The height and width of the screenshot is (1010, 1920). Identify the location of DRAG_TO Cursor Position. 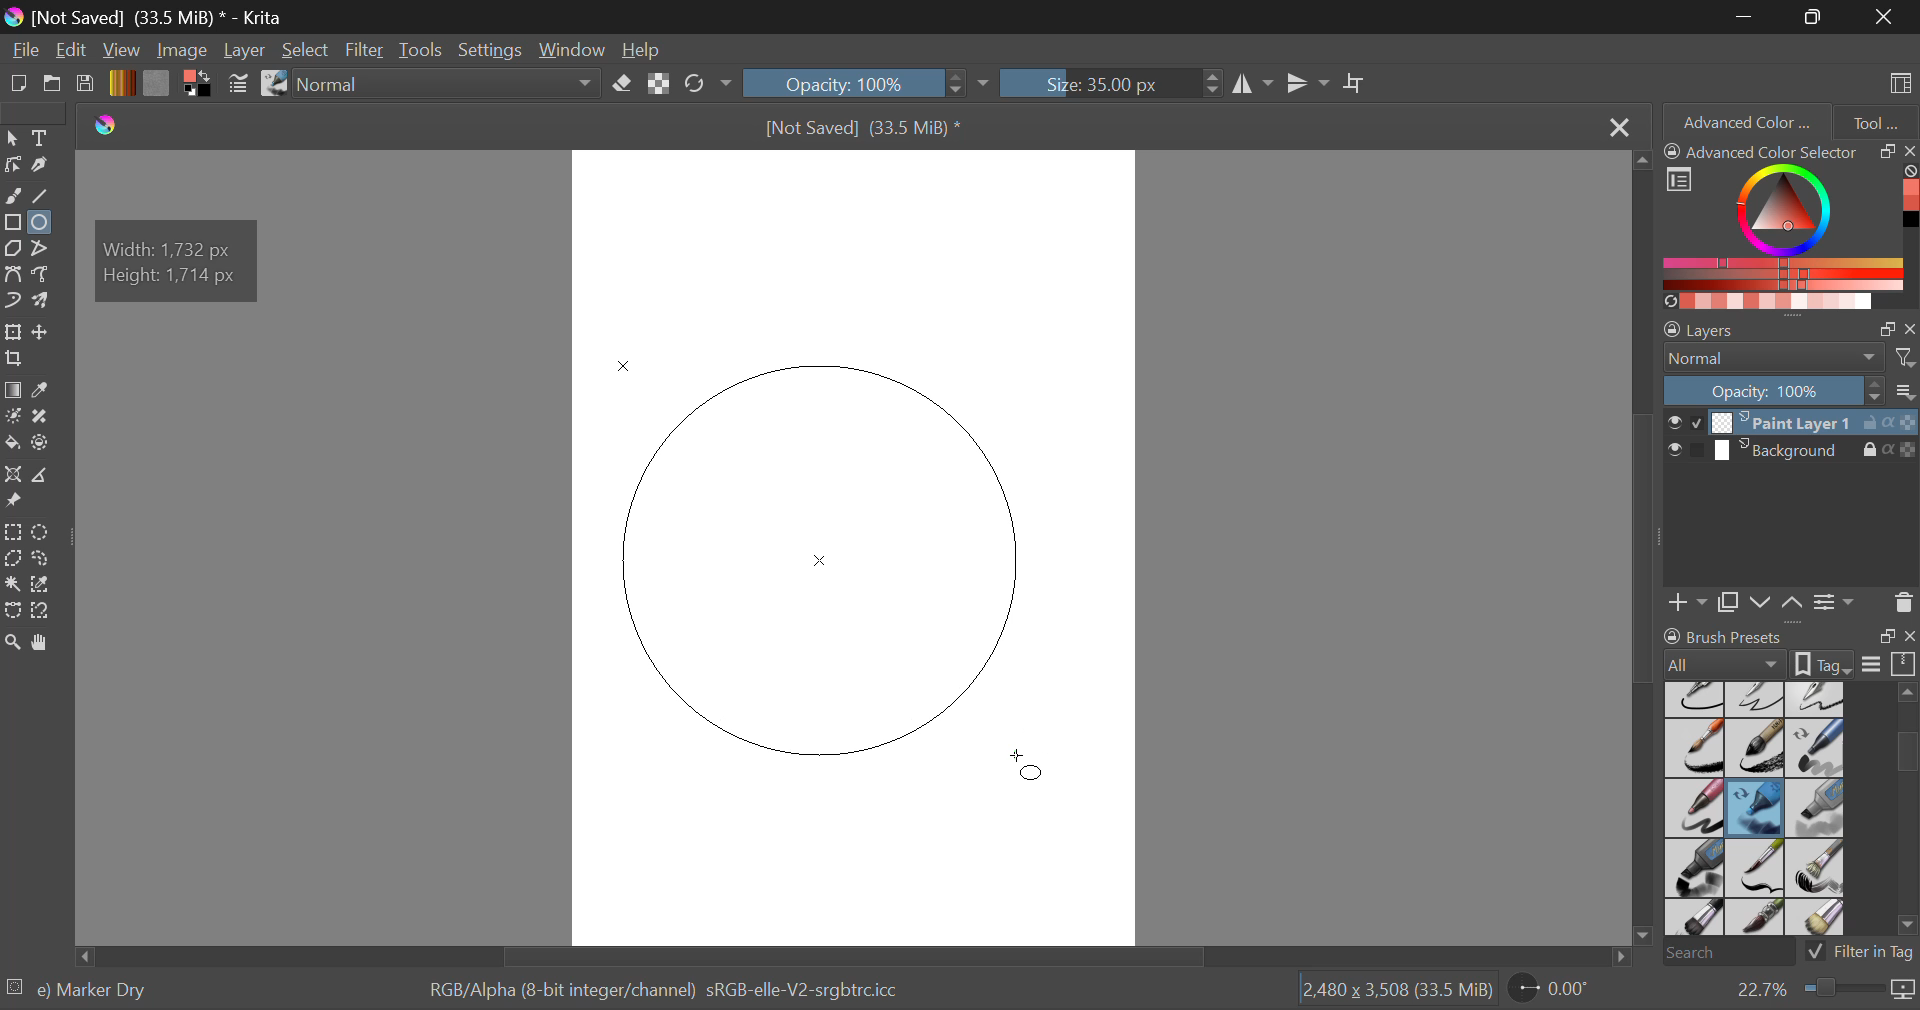
(1027, 765).